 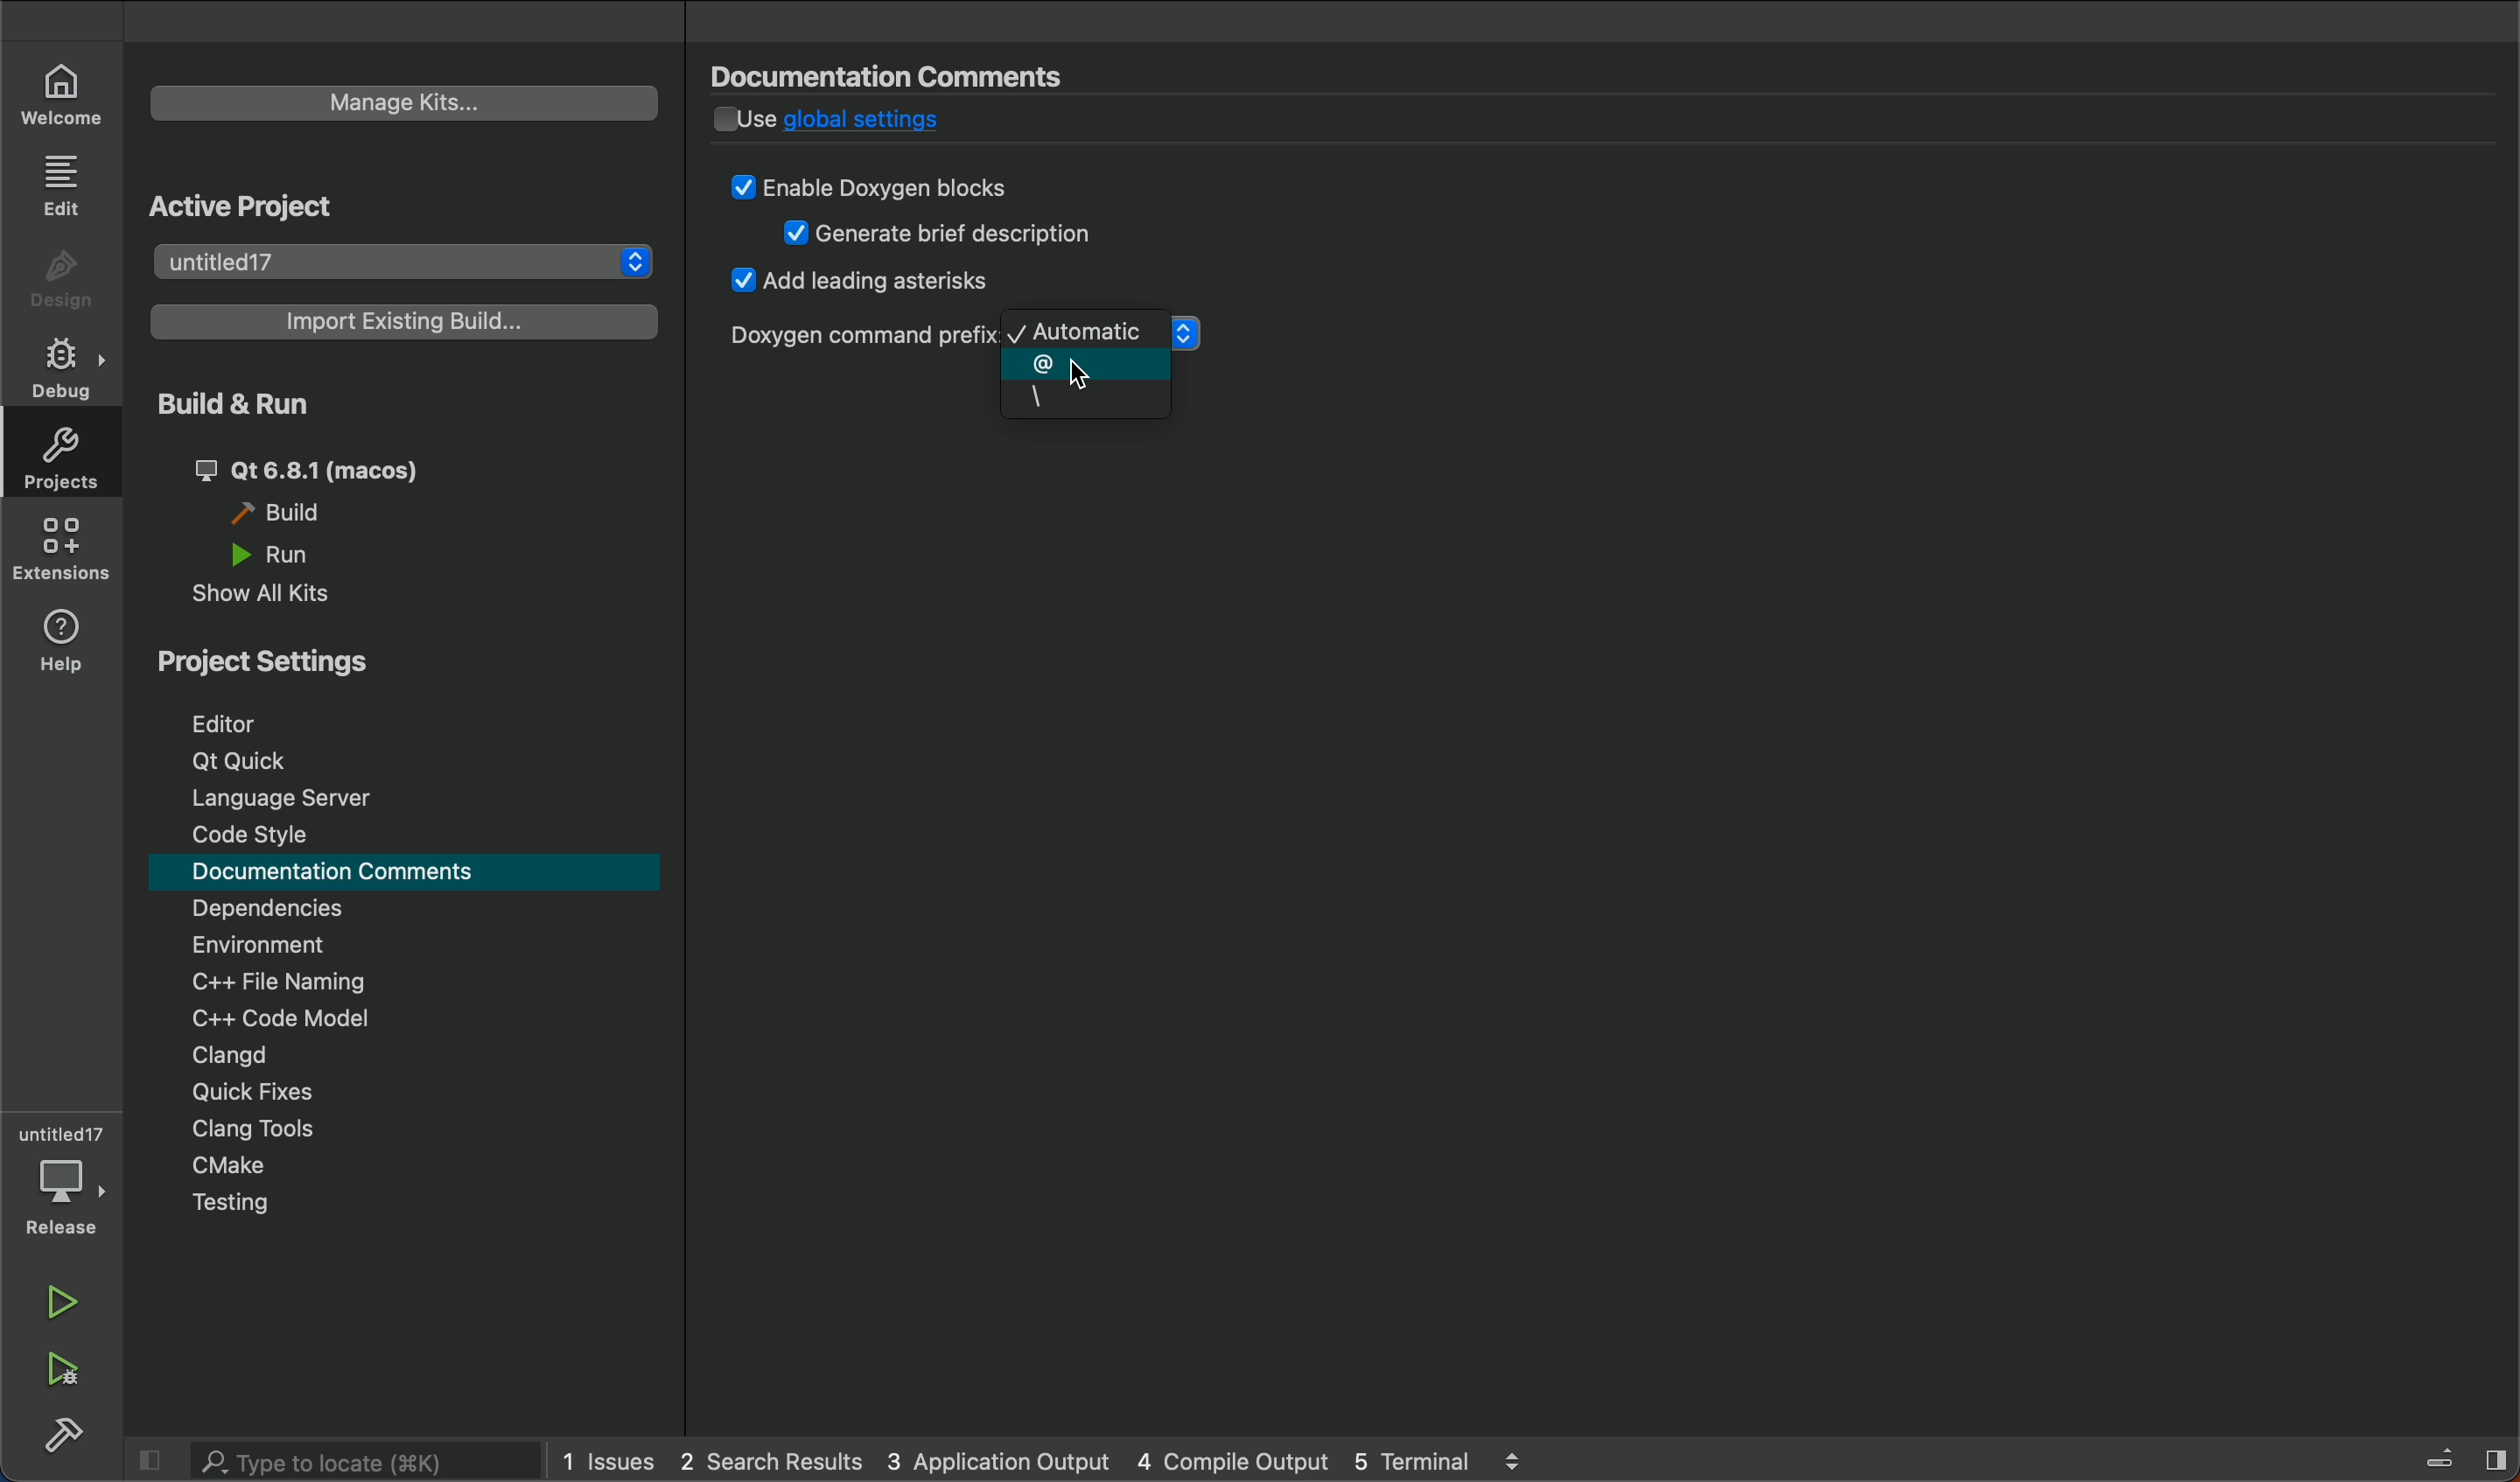 What do you see at coordinates (254, 835) in the screenshot?
I see `code style` at bounding box center [254, 835].